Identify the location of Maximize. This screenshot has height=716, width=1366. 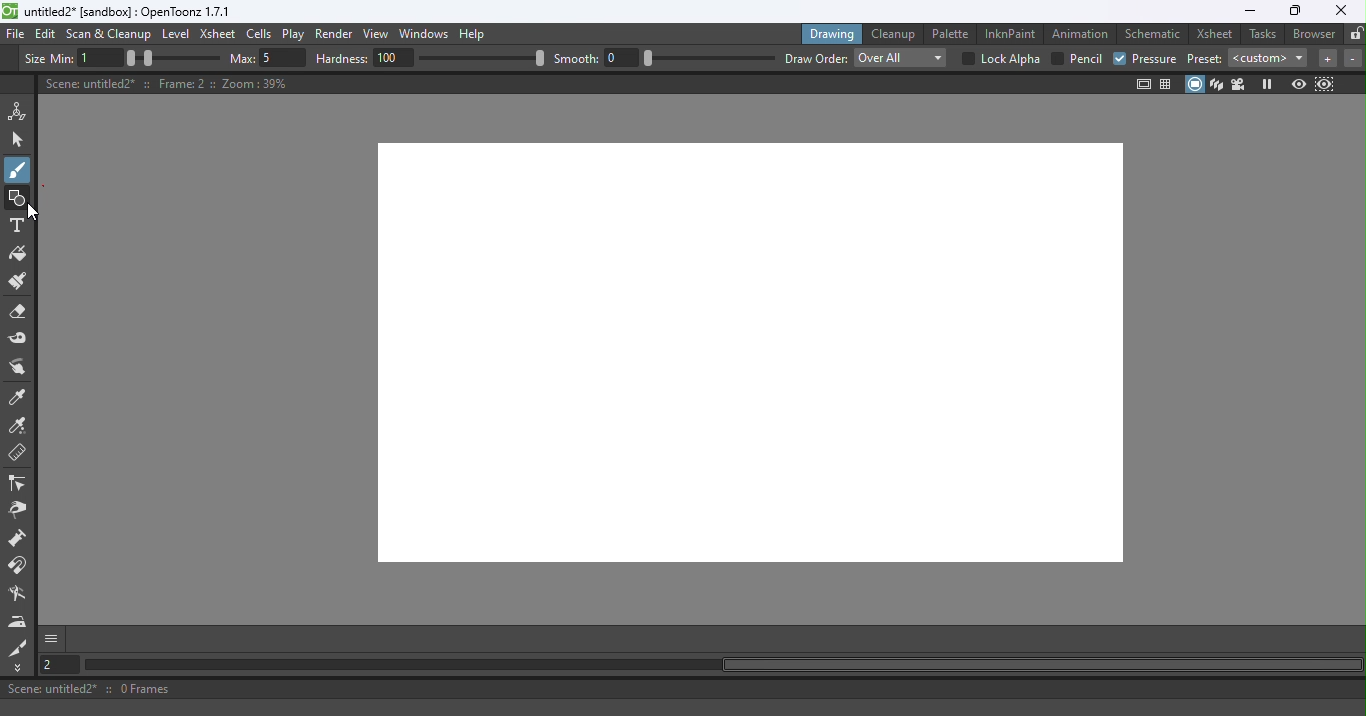
(1292, 12).